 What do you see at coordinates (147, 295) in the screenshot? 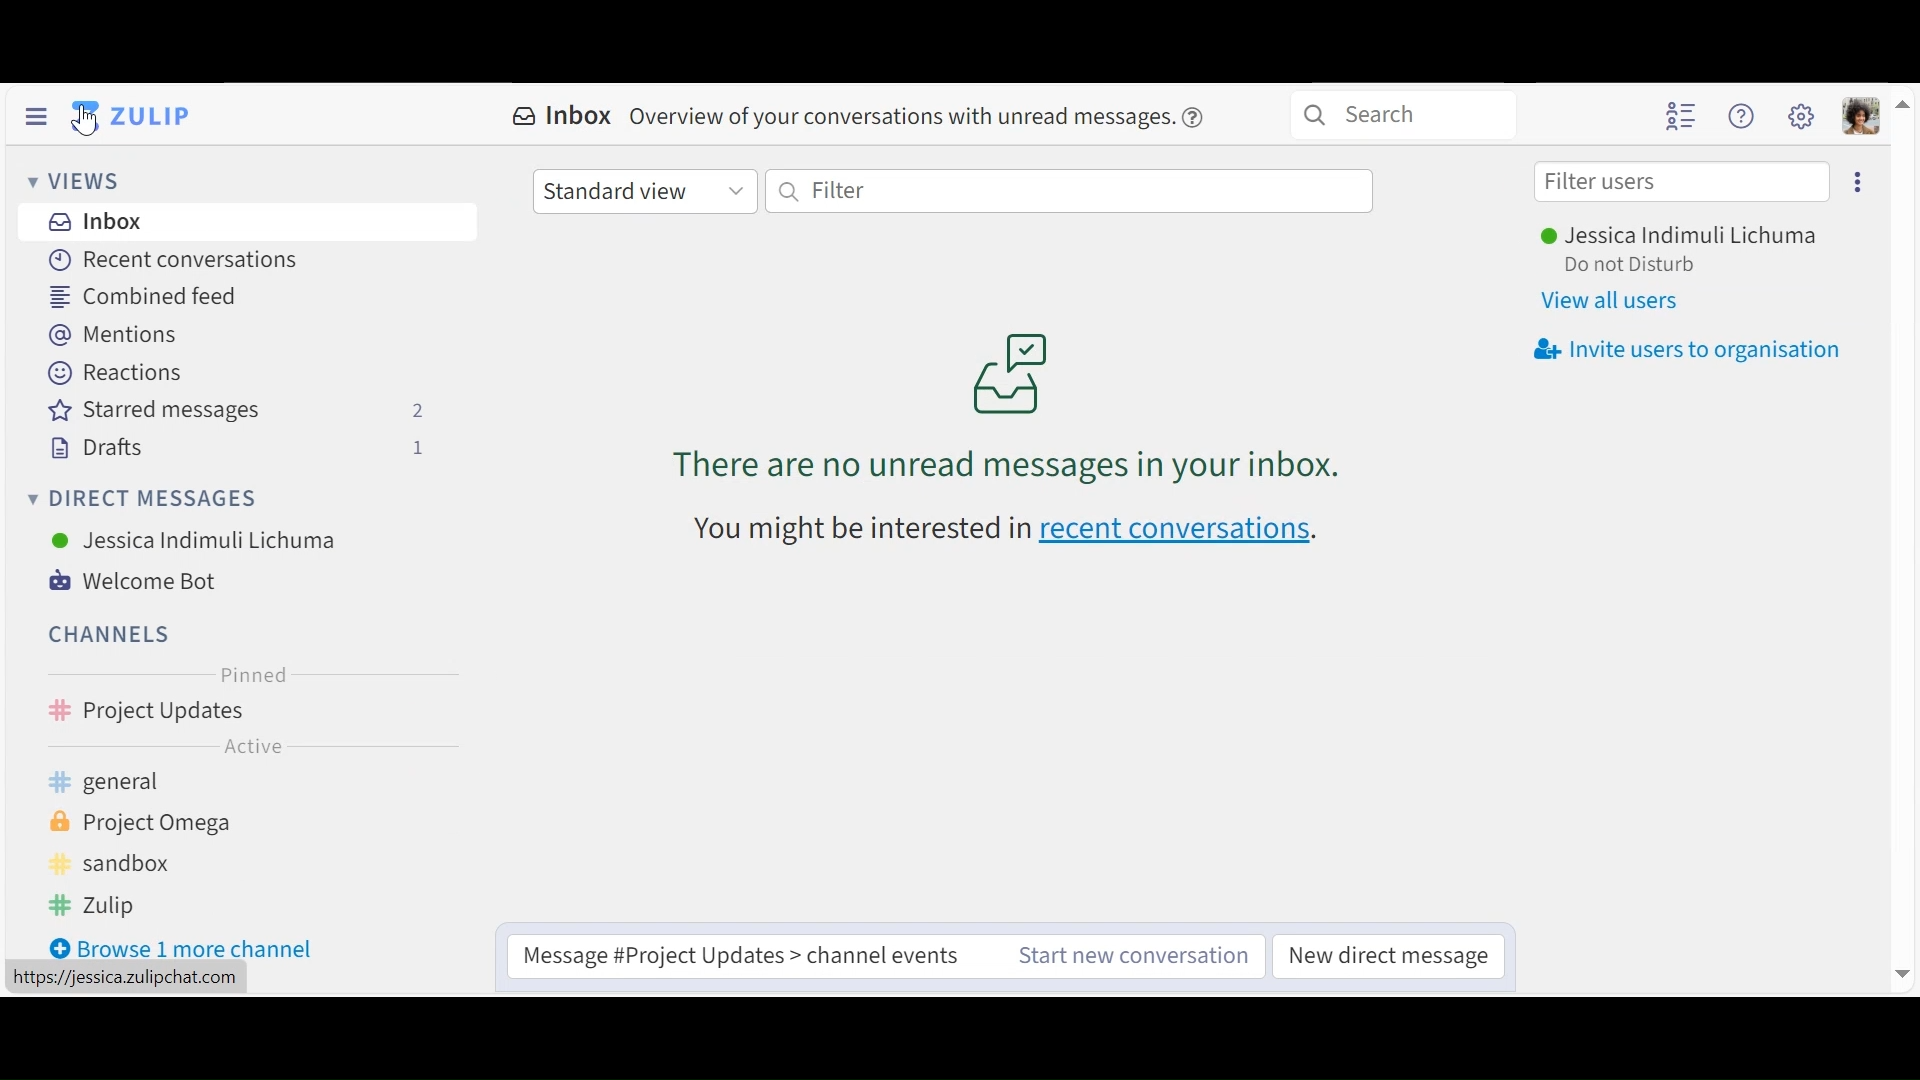
I see `Combined feed` at bounding box center [147, 295].